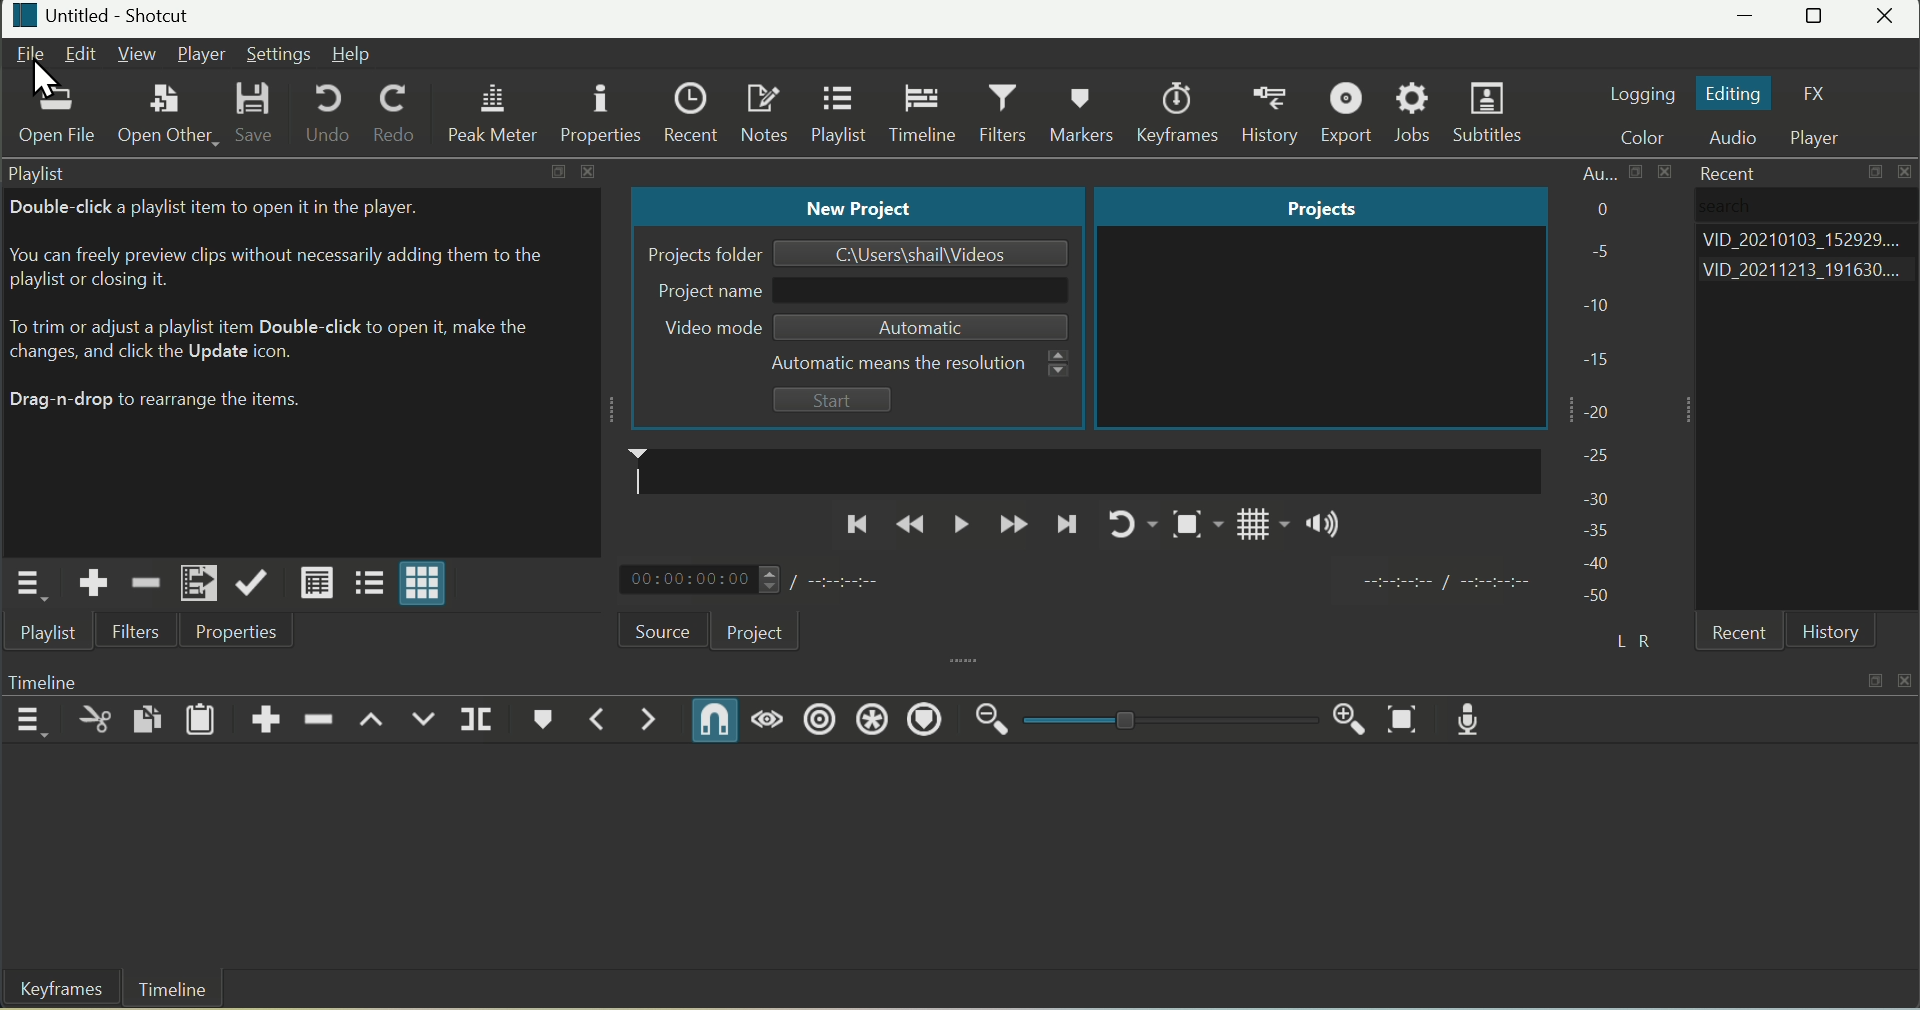 This screenshot has width=1920, height=1010. What do you see at coordinates (234, 632) in the screenshot?
I see `Properties` at bounding box center [234, 632].